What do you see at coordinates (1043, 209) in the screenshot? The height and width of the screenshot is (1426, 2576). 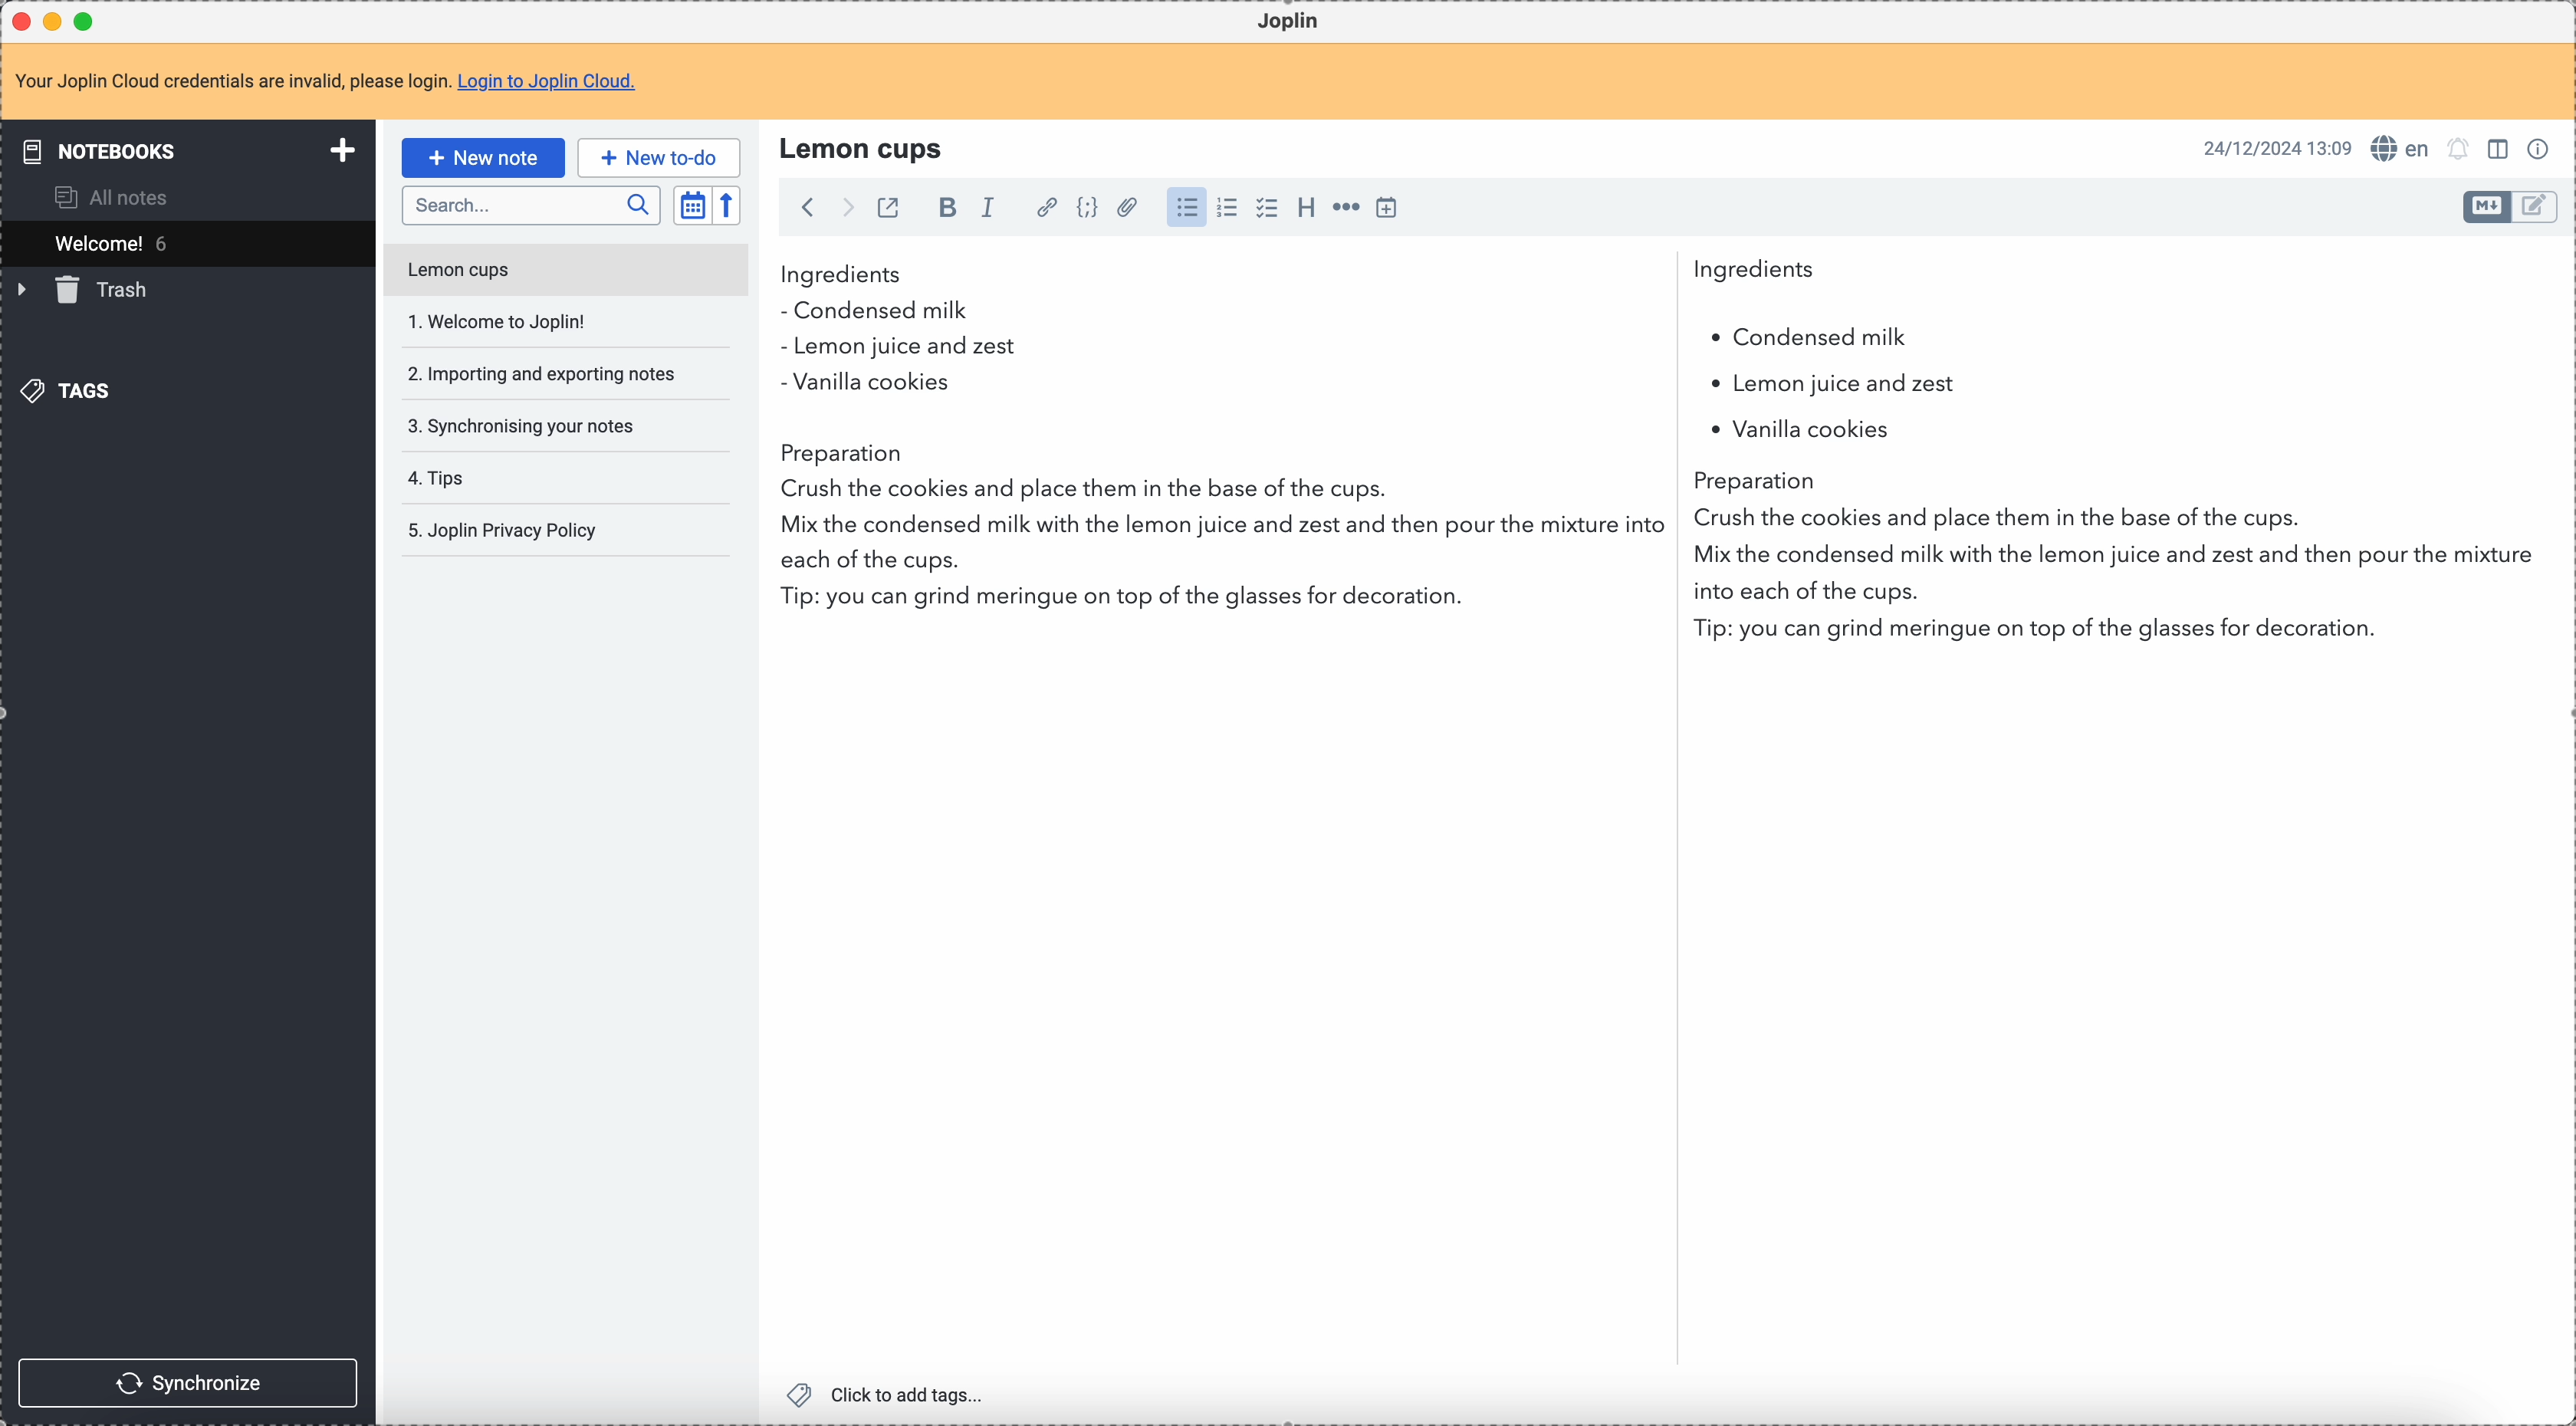 I see `hyperlink` at bounding box center [1043, 209].